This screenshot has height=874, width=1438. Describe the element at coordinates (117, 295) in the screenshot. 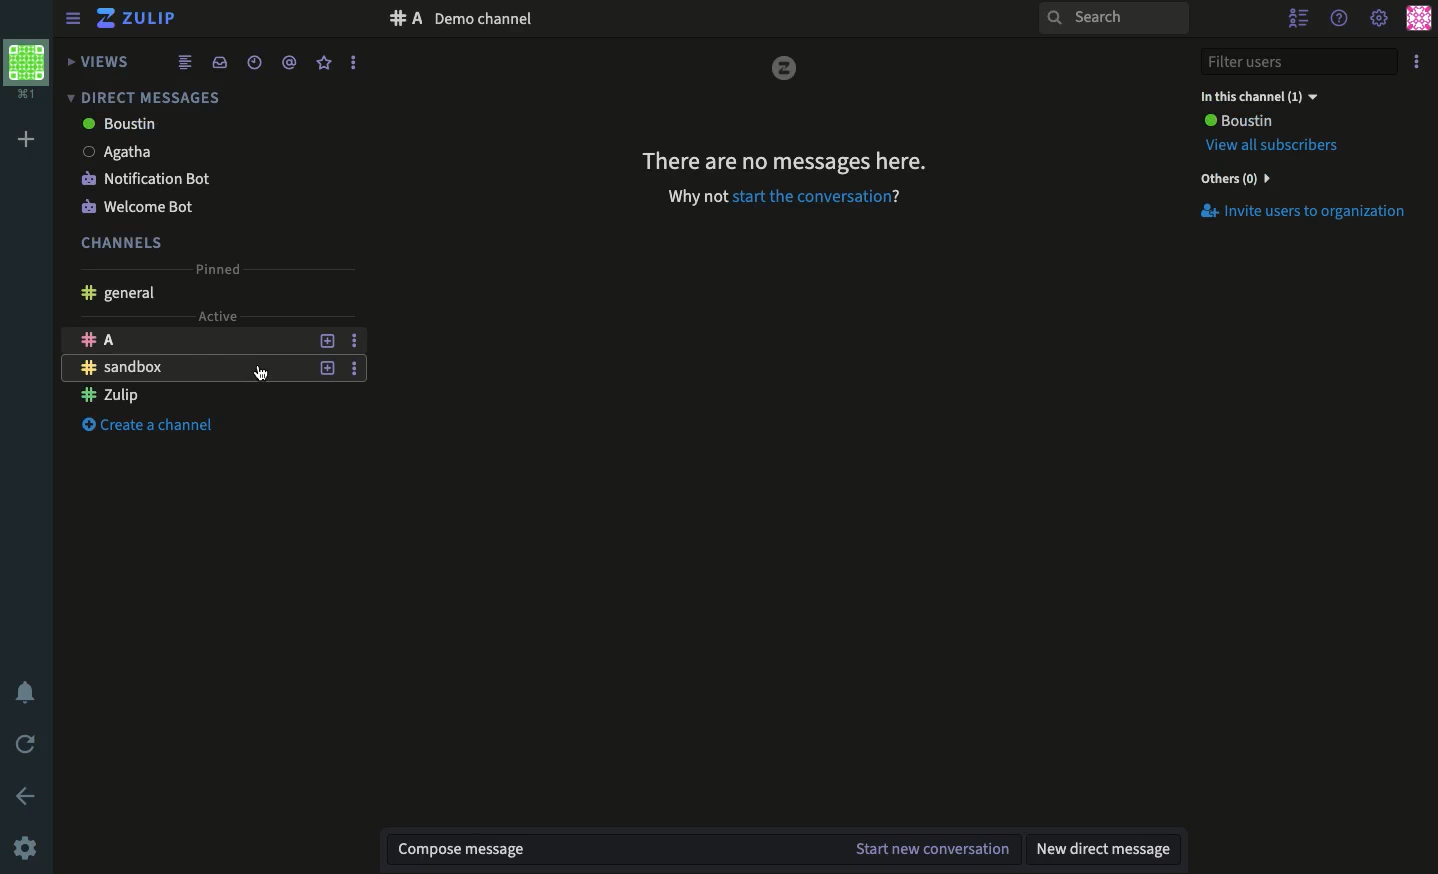

I see `General` at that location.